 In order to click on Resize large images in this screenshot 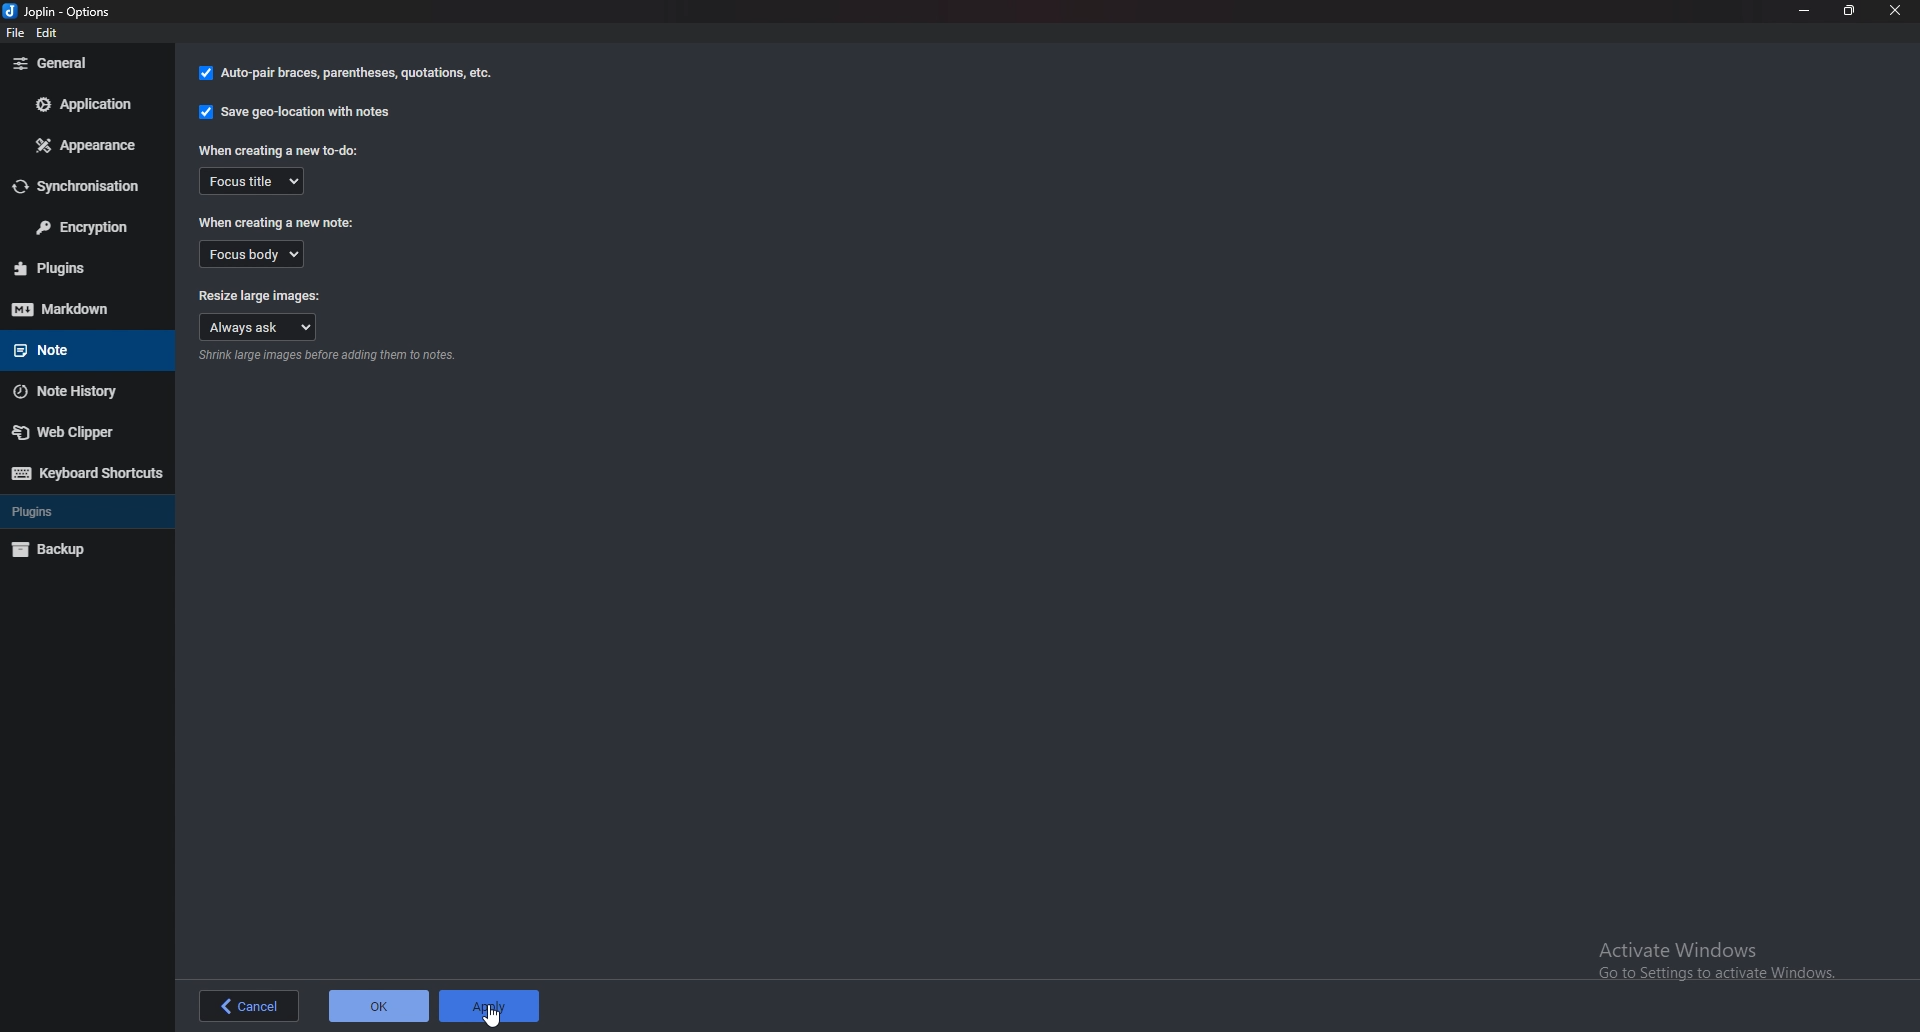, I will do `click(260, 294)`.